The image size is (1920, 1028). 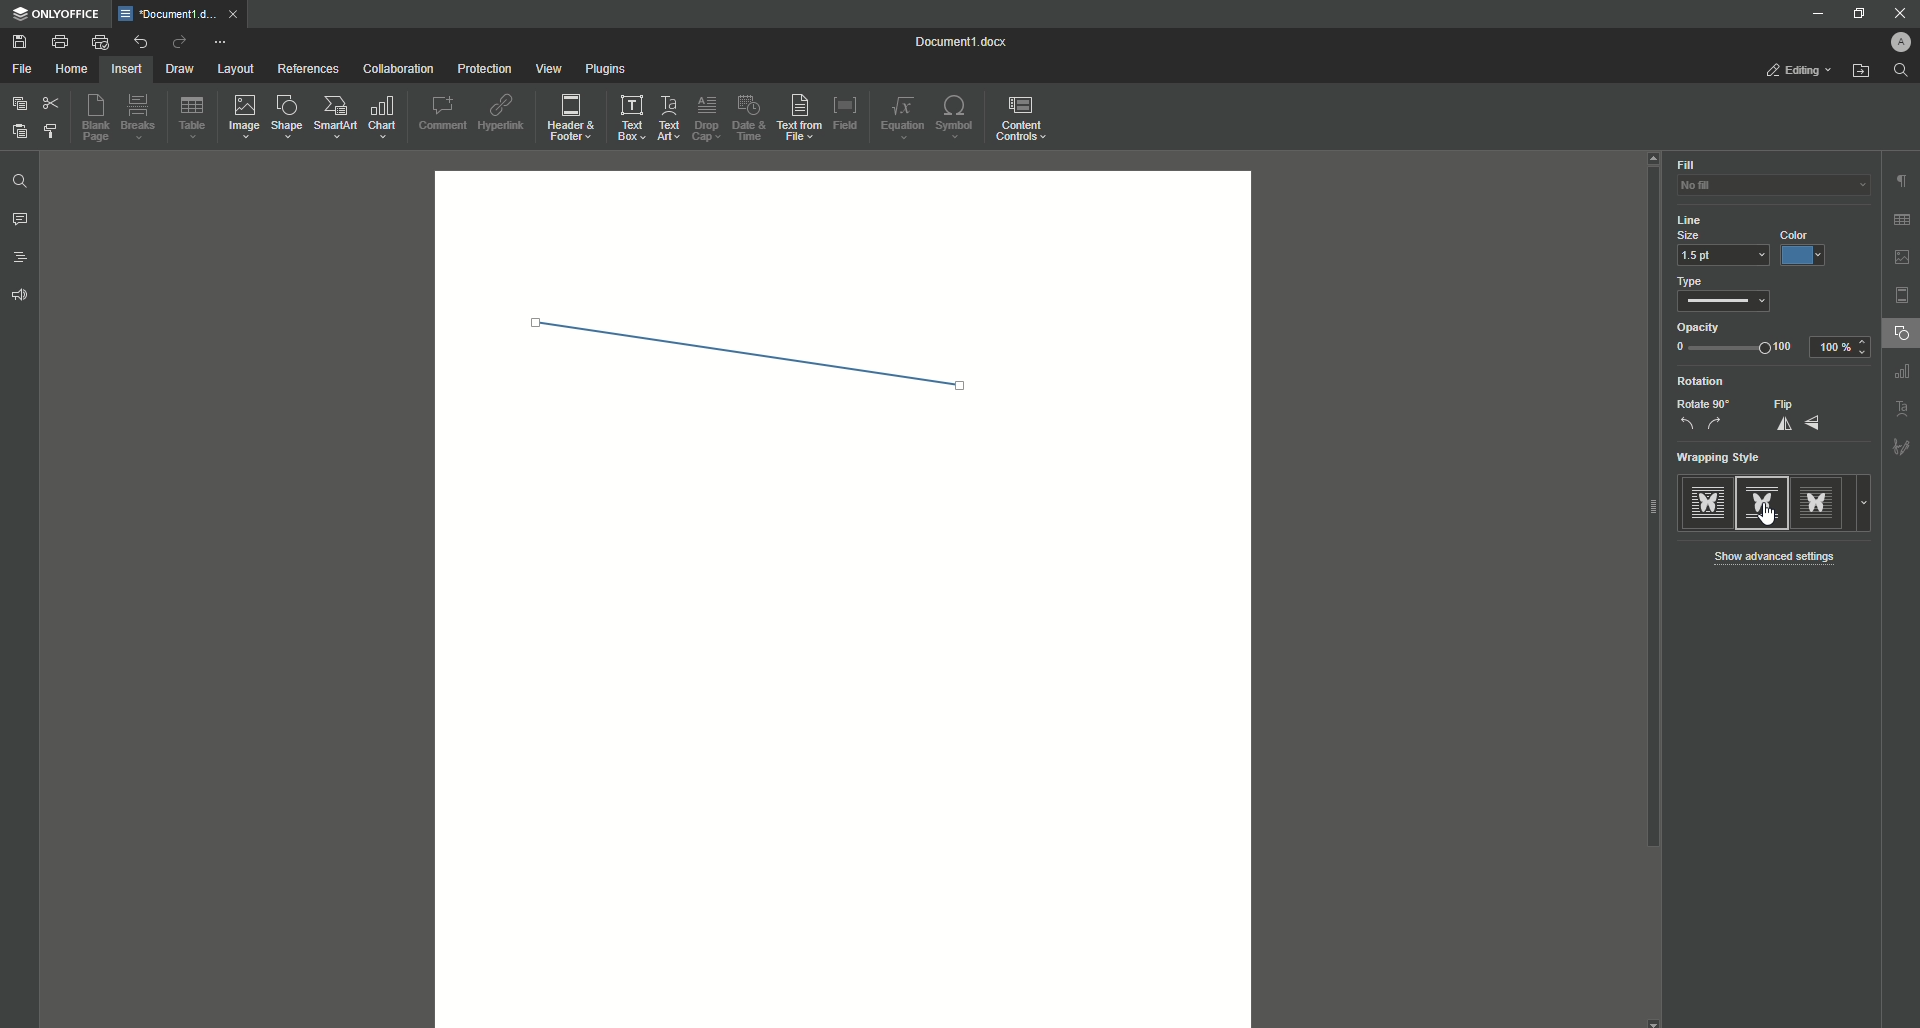 What do you see at coordinates (754, 118) in the screenshot?
I see `Date and Time` at bounding box center [754, 118].